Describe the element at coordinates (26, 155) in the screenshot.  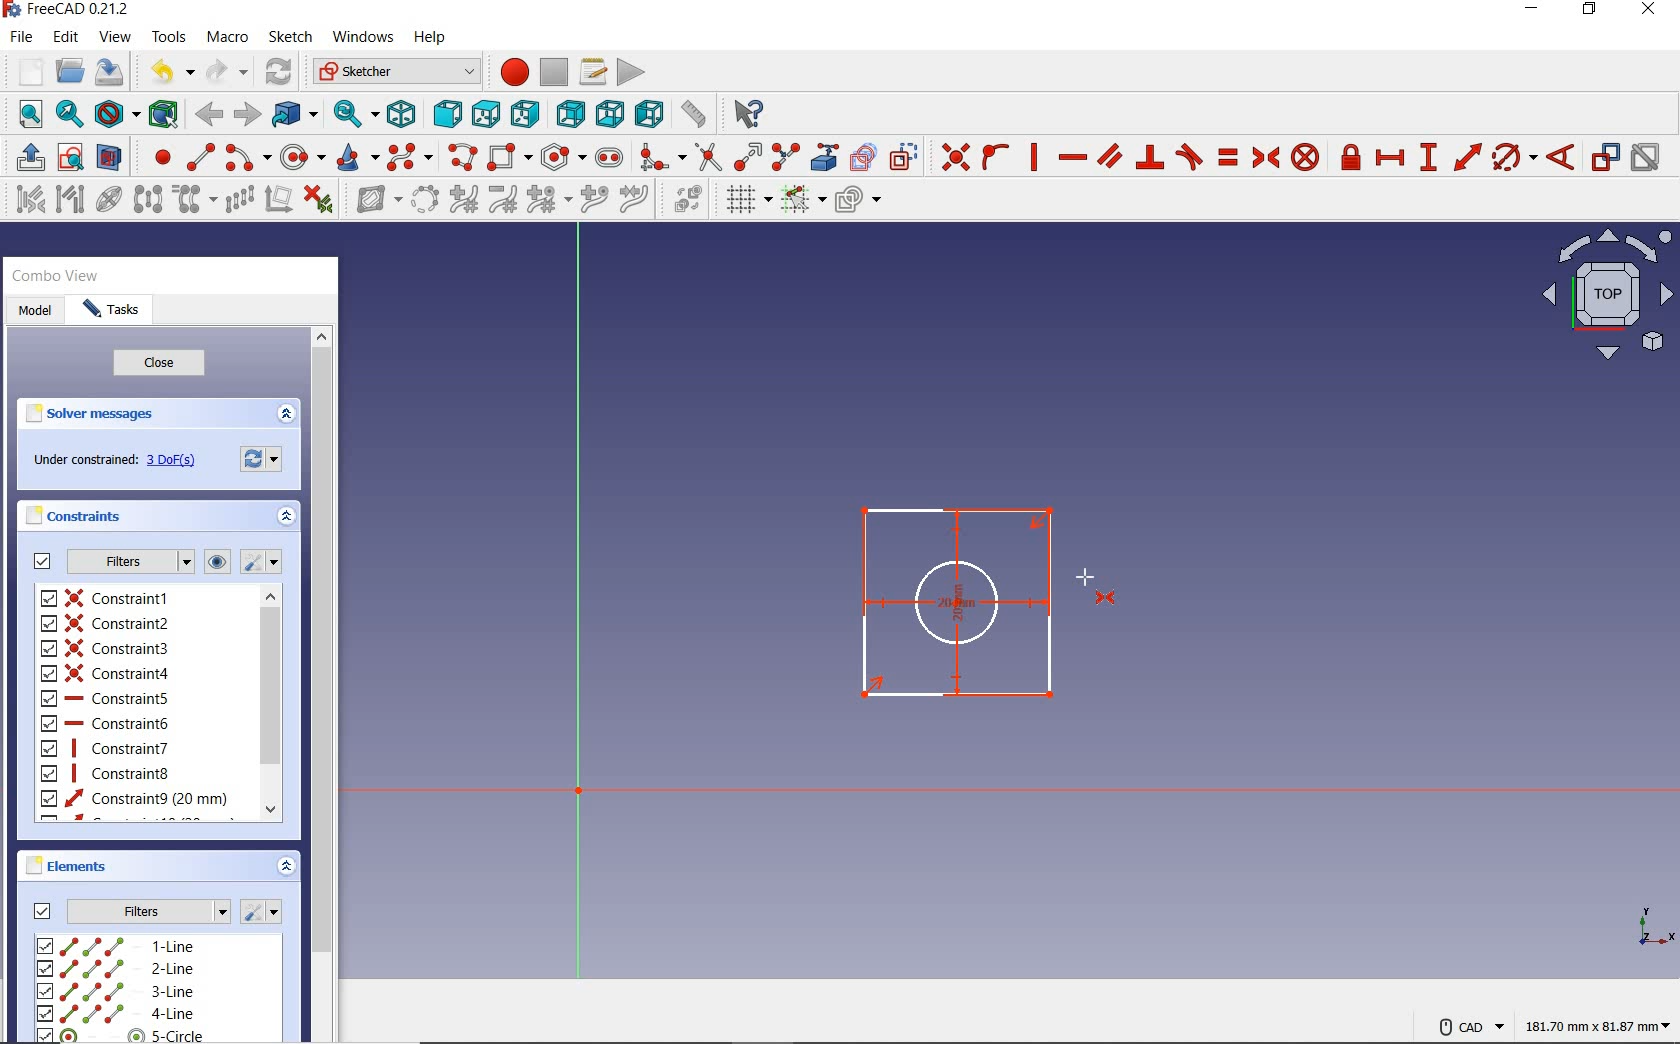
I see `leave sketch` at that location.